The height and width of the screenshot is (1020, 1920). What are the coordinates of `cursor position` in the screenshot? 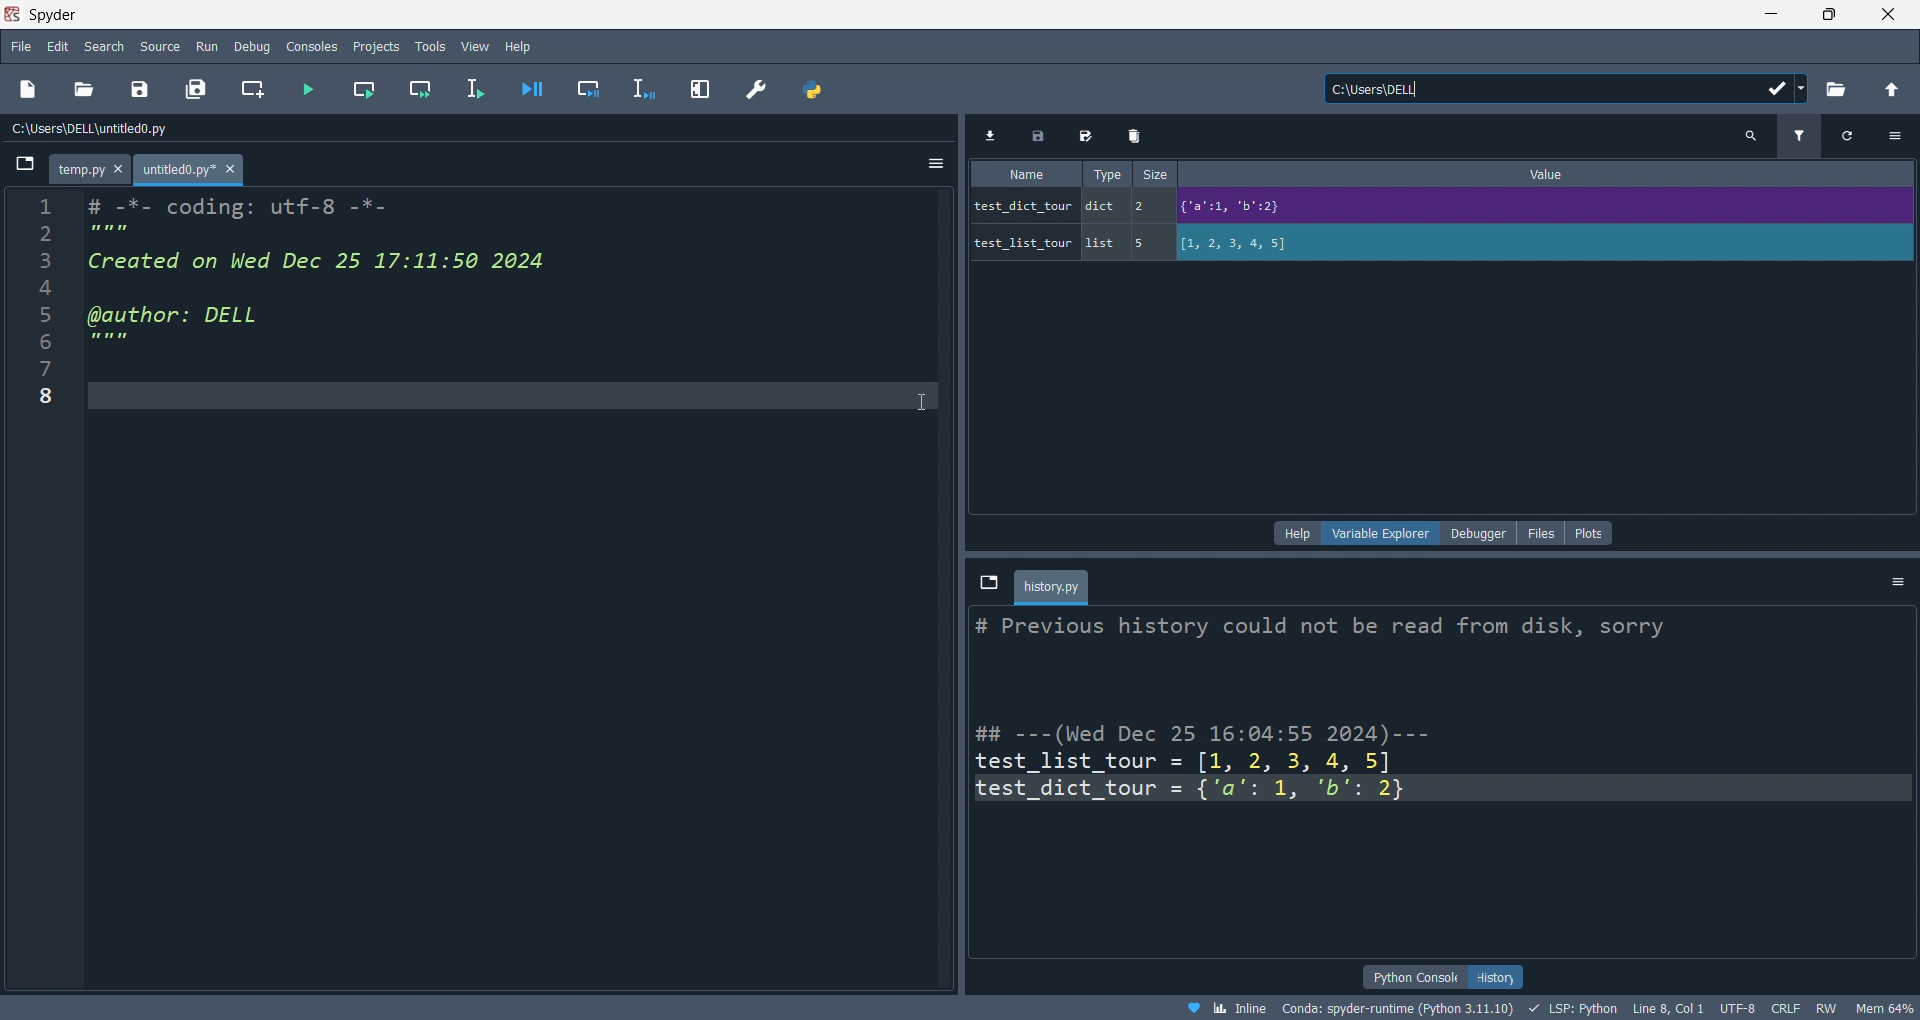 It's located at (1667, 1009).